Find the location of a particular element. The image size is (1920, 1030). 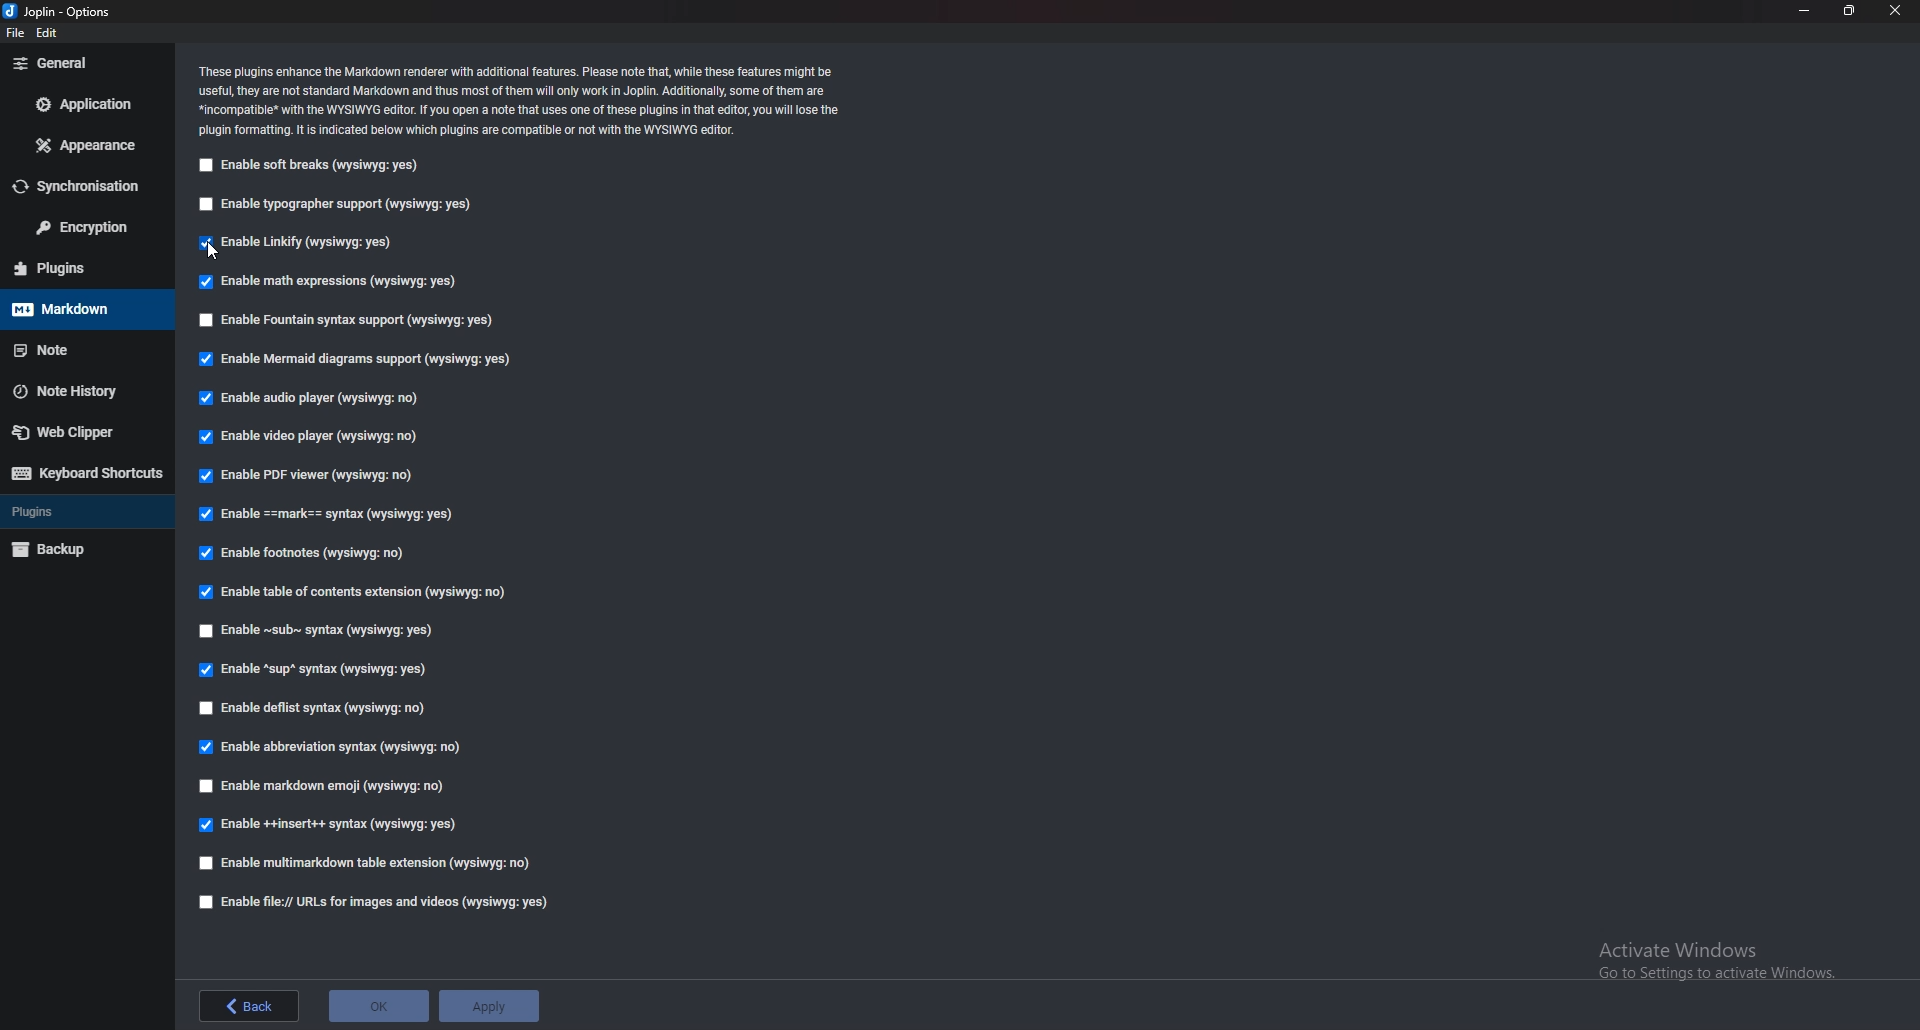

close is located at coordinates (1896, 11).